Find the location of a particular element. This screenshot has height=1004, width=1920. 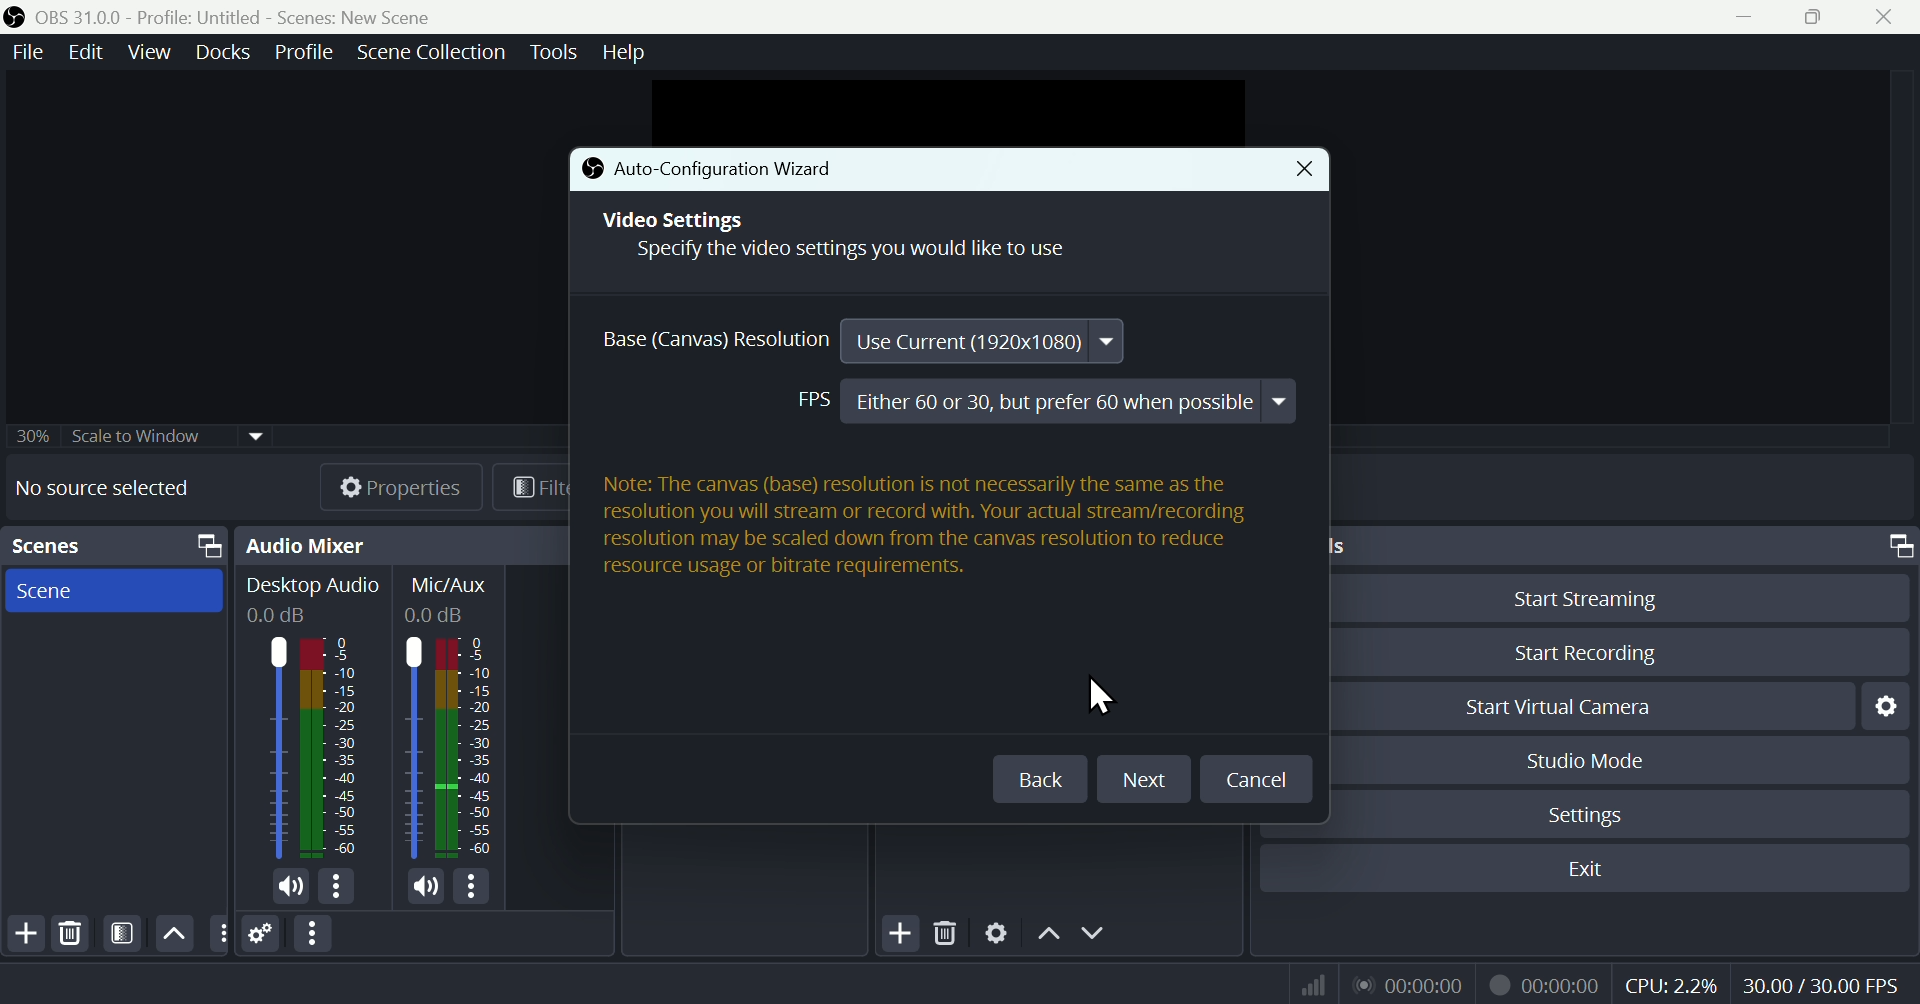

Video recorder is located at coordinates (1543, 982).